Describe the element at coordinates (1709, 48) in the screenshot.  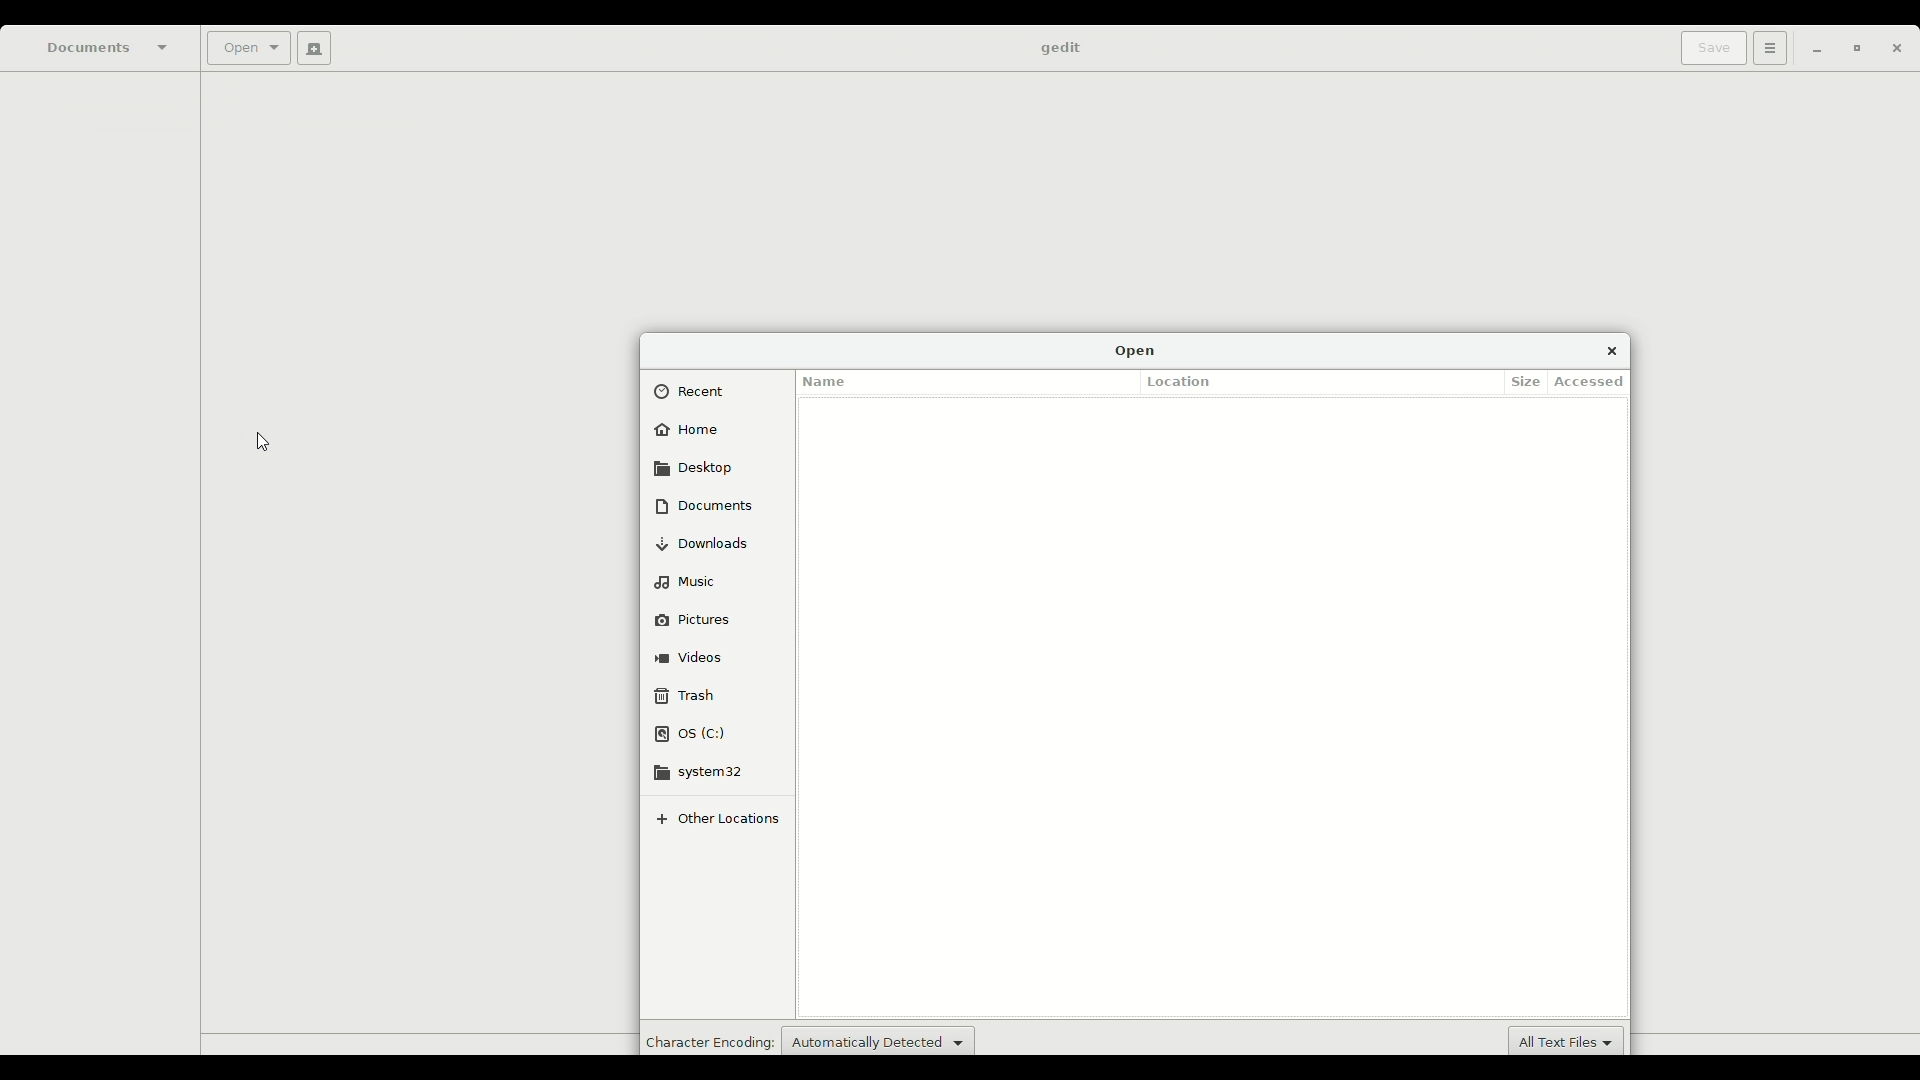
I see `Save` at that location.